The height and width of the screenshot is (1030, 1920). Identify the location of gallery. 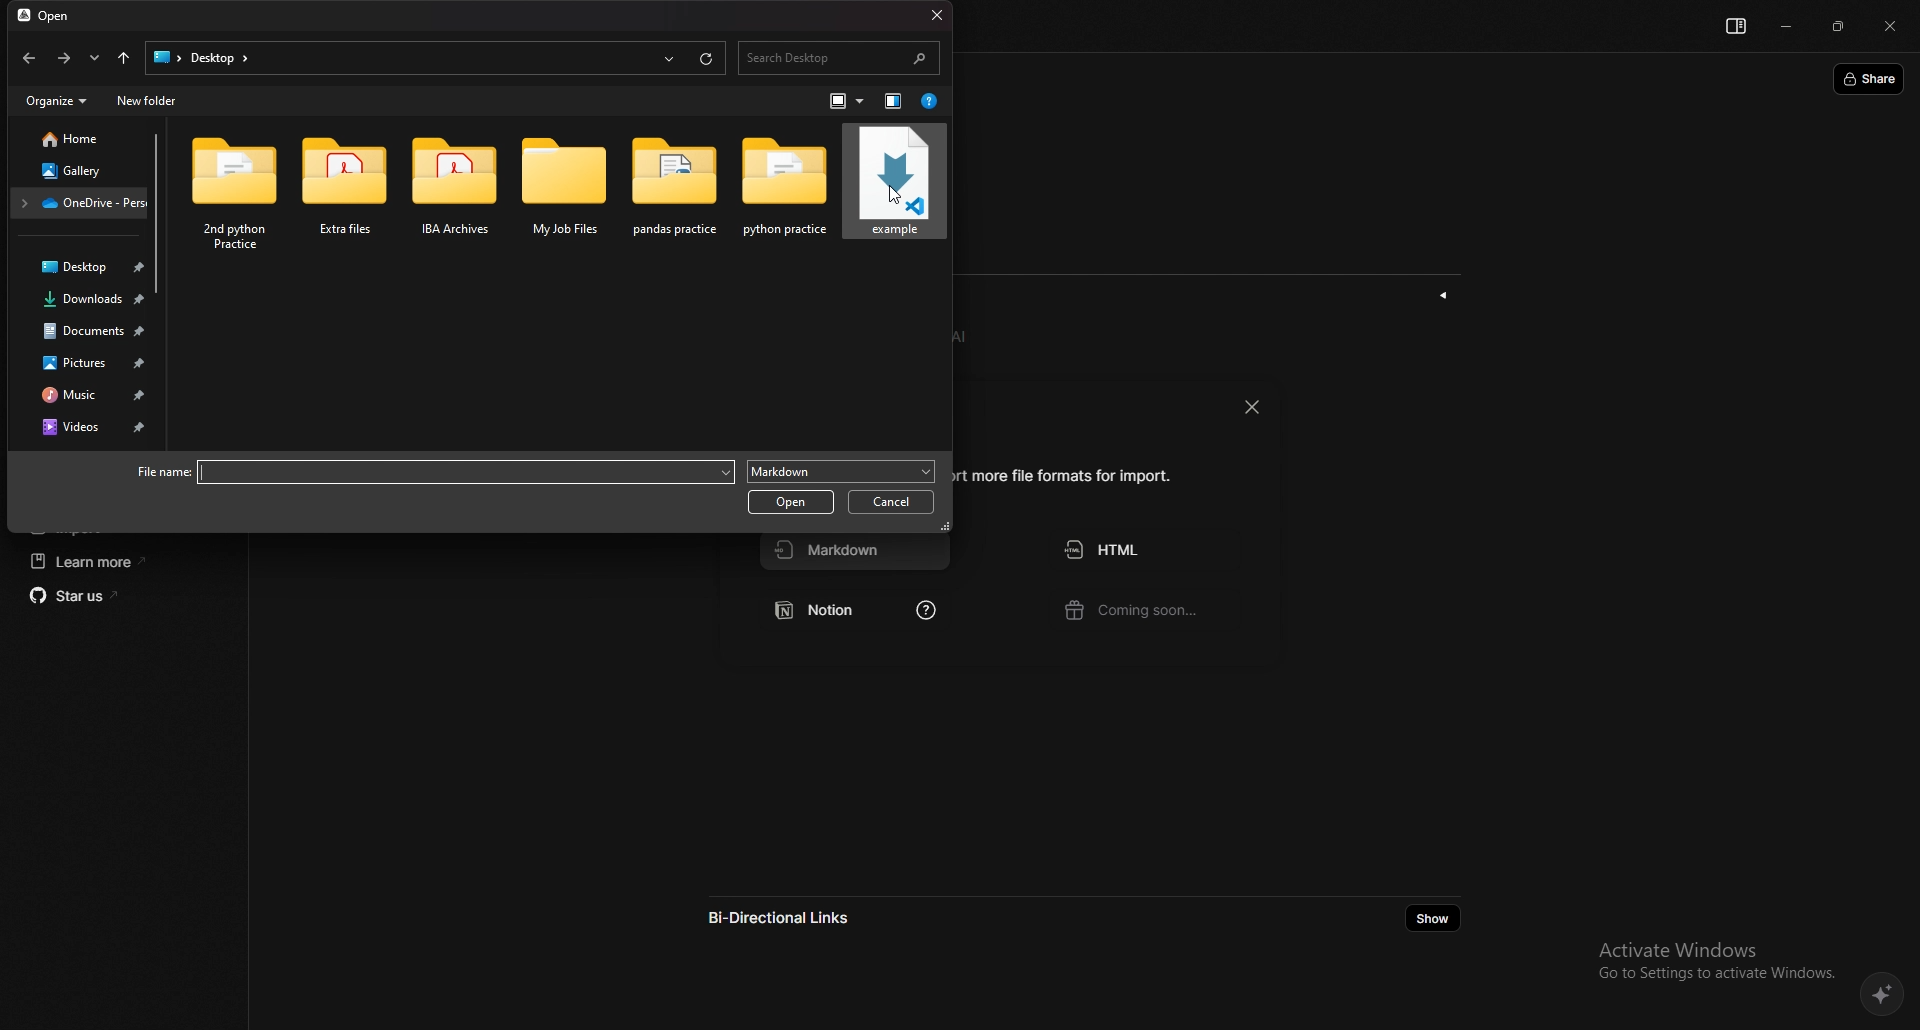
(72, 170).